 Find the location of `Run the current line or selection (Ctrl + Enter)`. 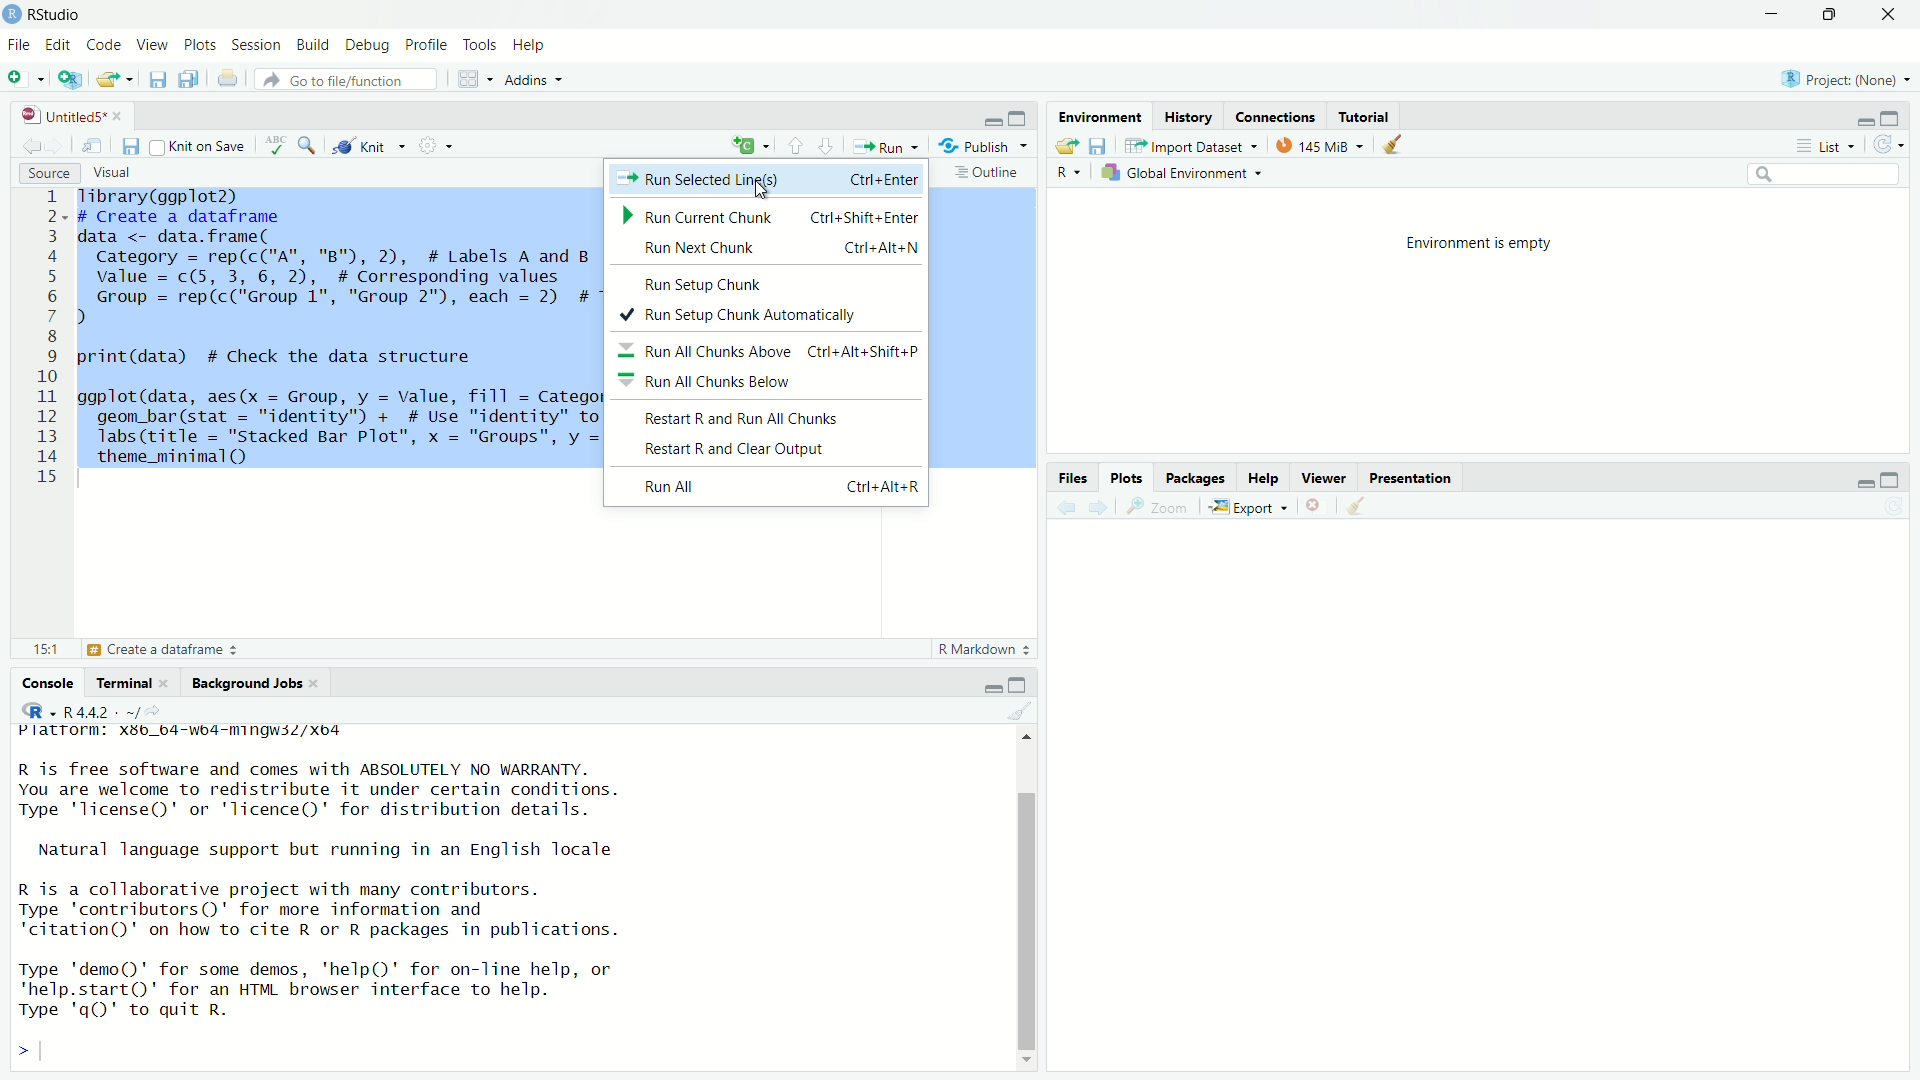

Run the current line or selection (Ctrl + Enter) is located at coordinates (889, 144).